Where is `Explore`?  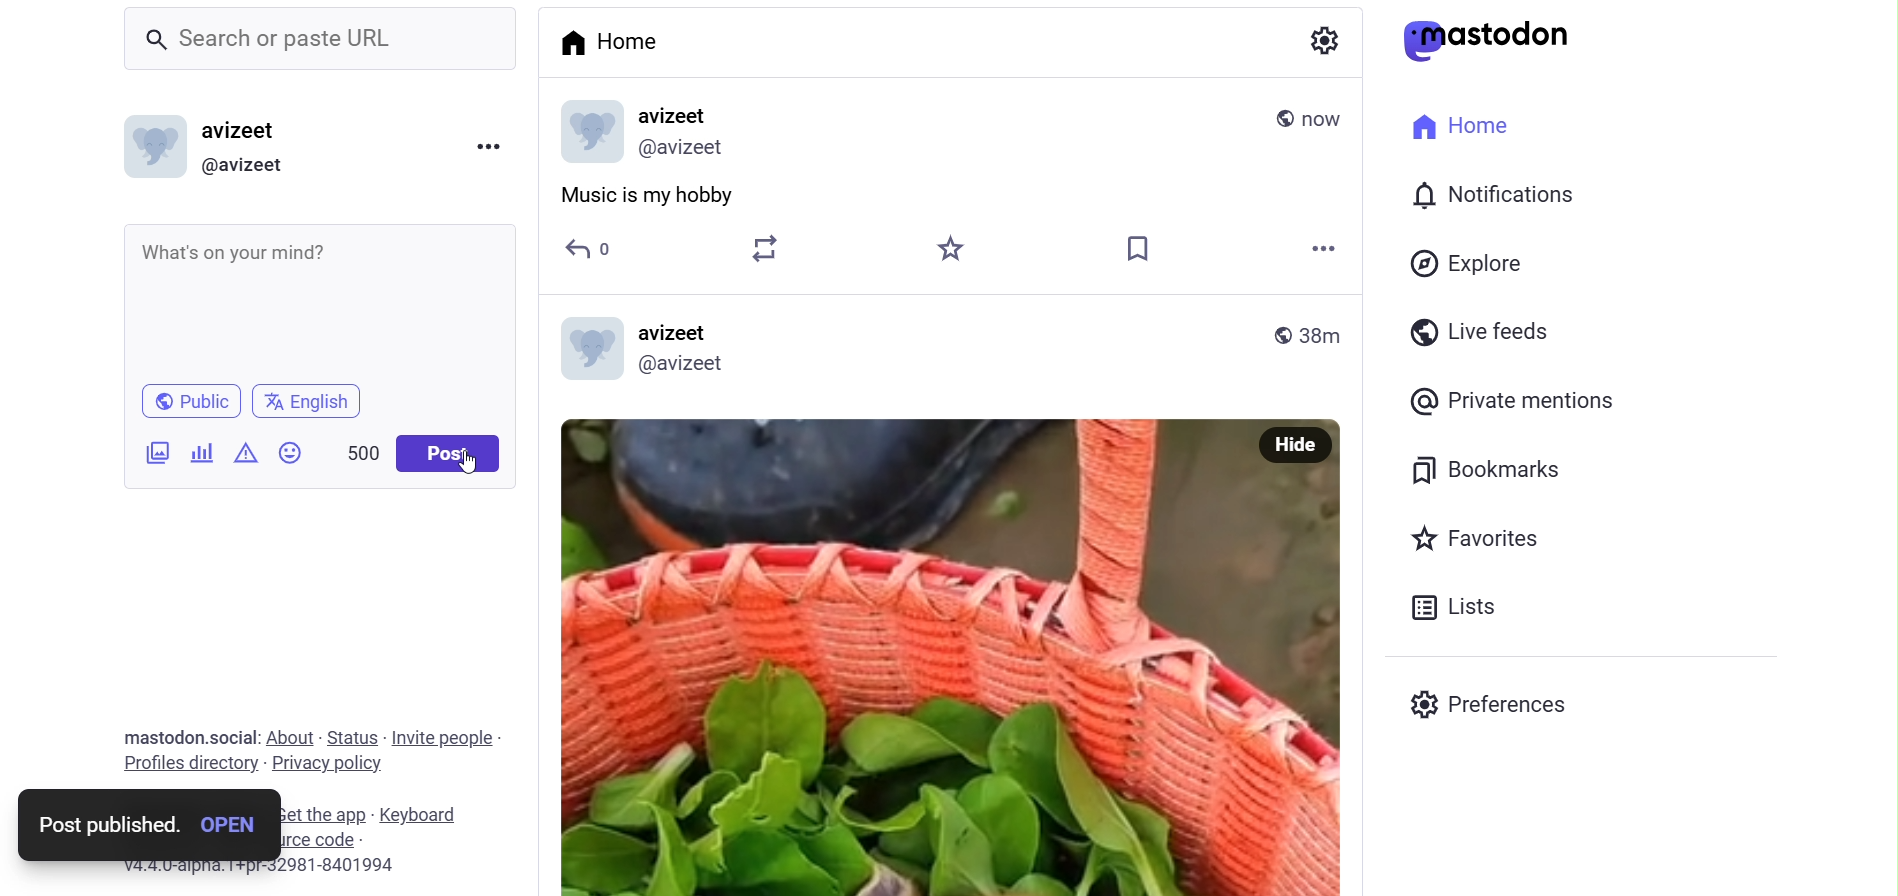 Explore is located at coordinates (1471, 265).